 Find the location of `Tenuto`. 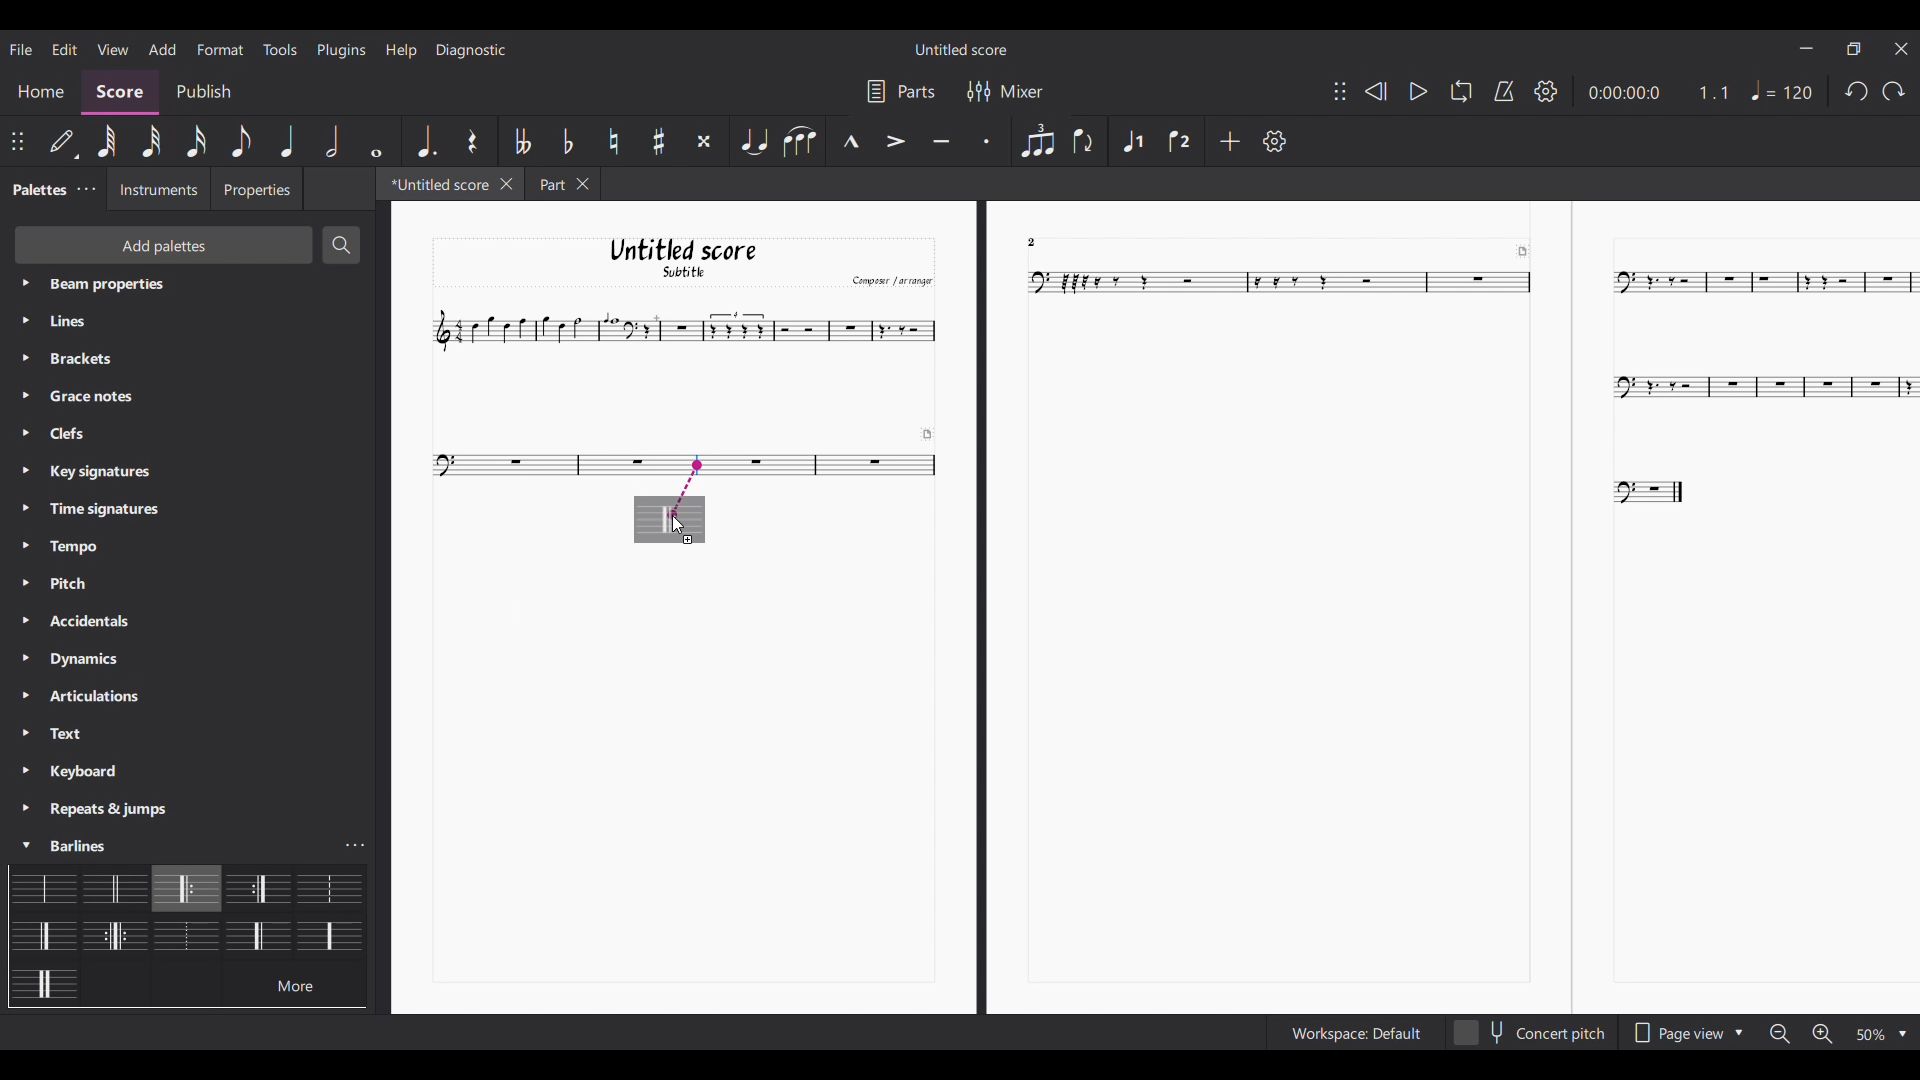

Tenuto is located at coordinates (941, 142).